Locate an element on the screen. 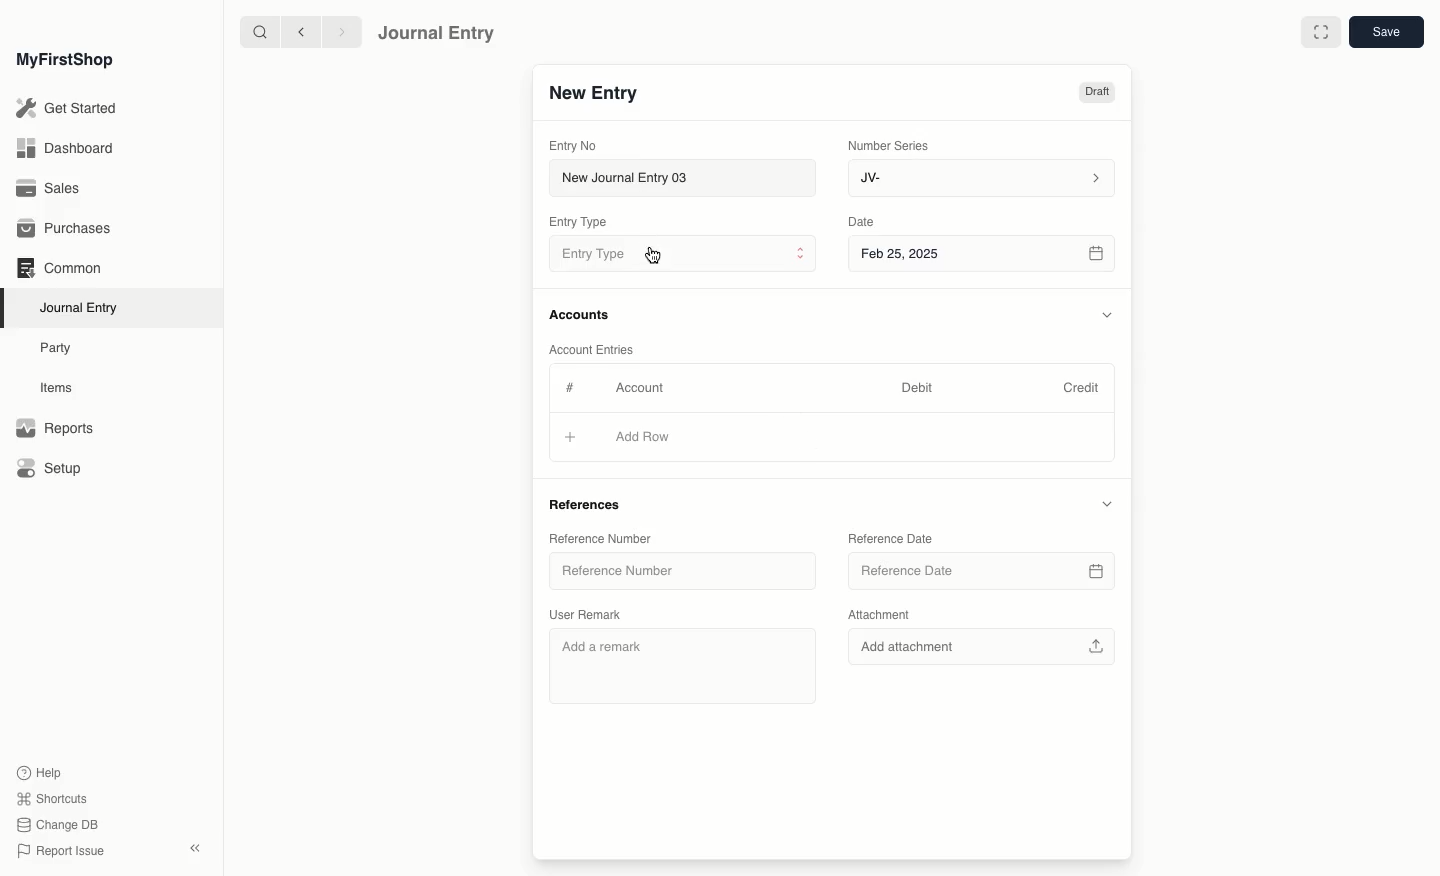  Dashboard is located at coordinates (64, 147).